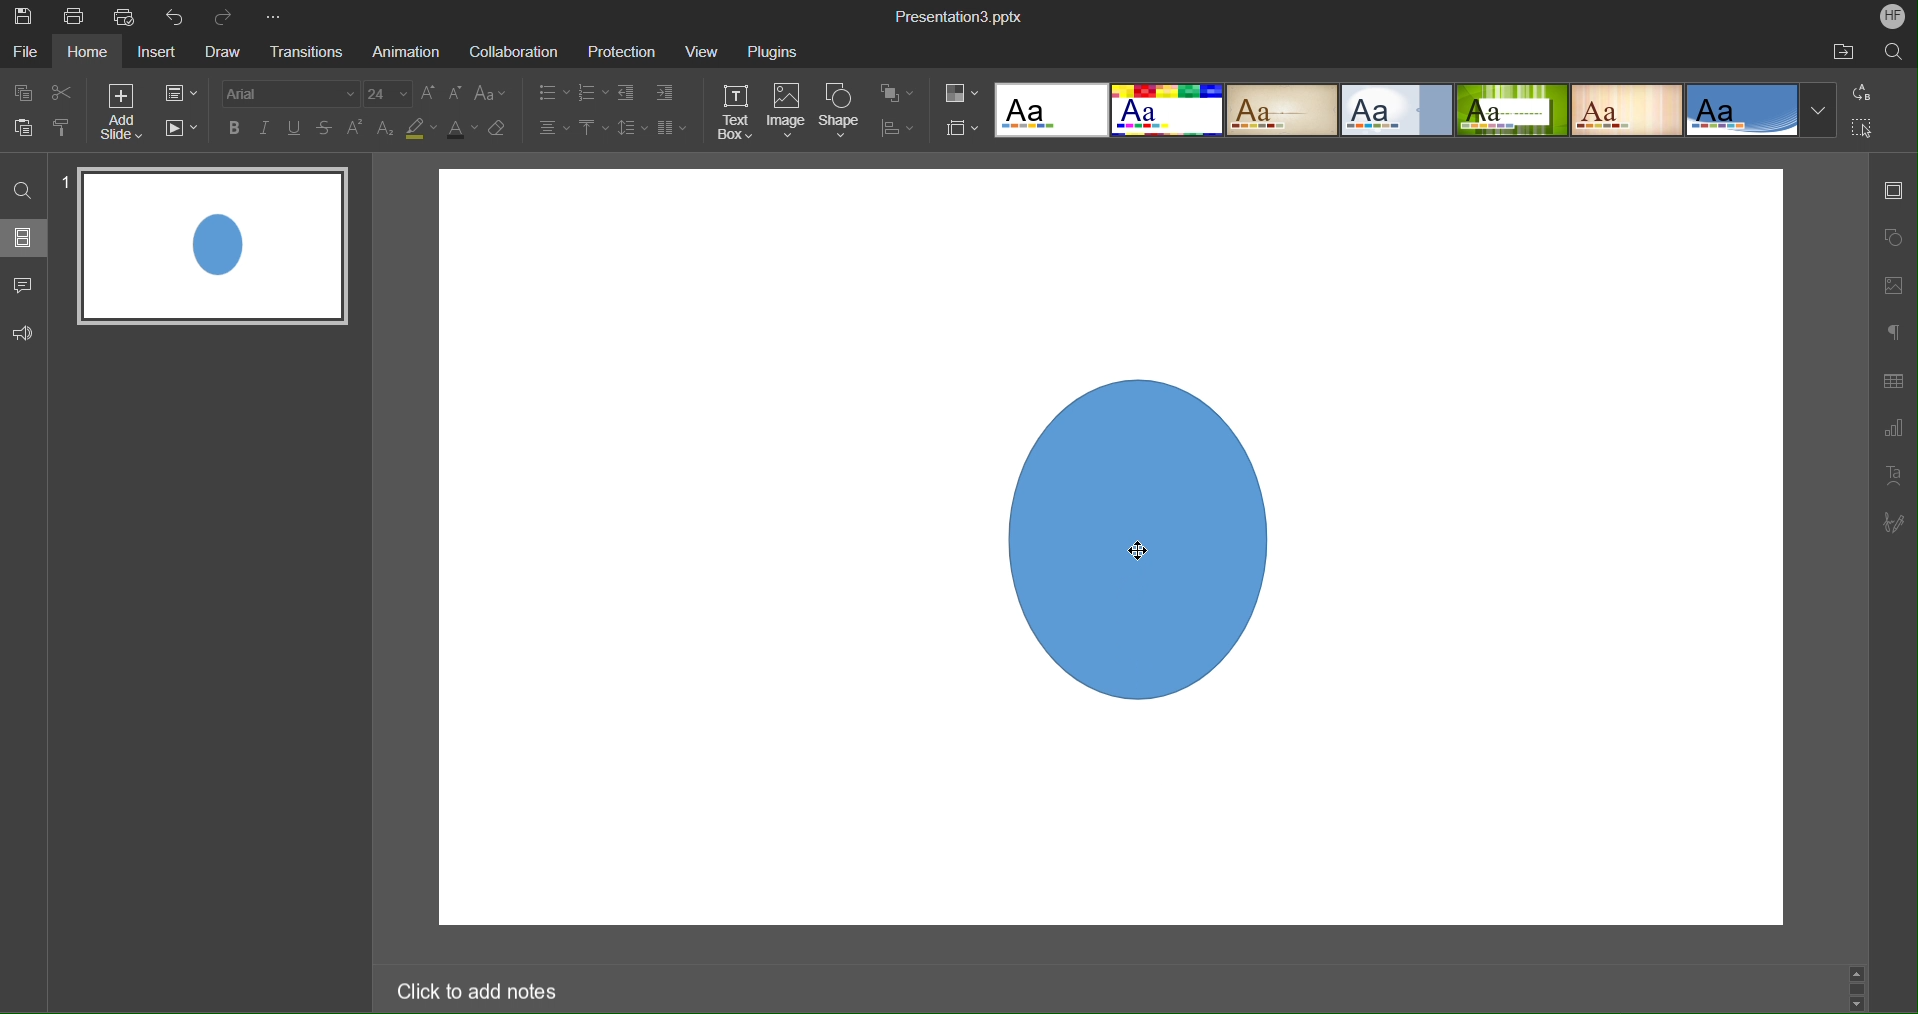 The width and height of the screenshot is (1918, 1014). What do you see at coordinates (900, 95) in the screenshot?
I see `Arrange` at bounding box center [900, 95].